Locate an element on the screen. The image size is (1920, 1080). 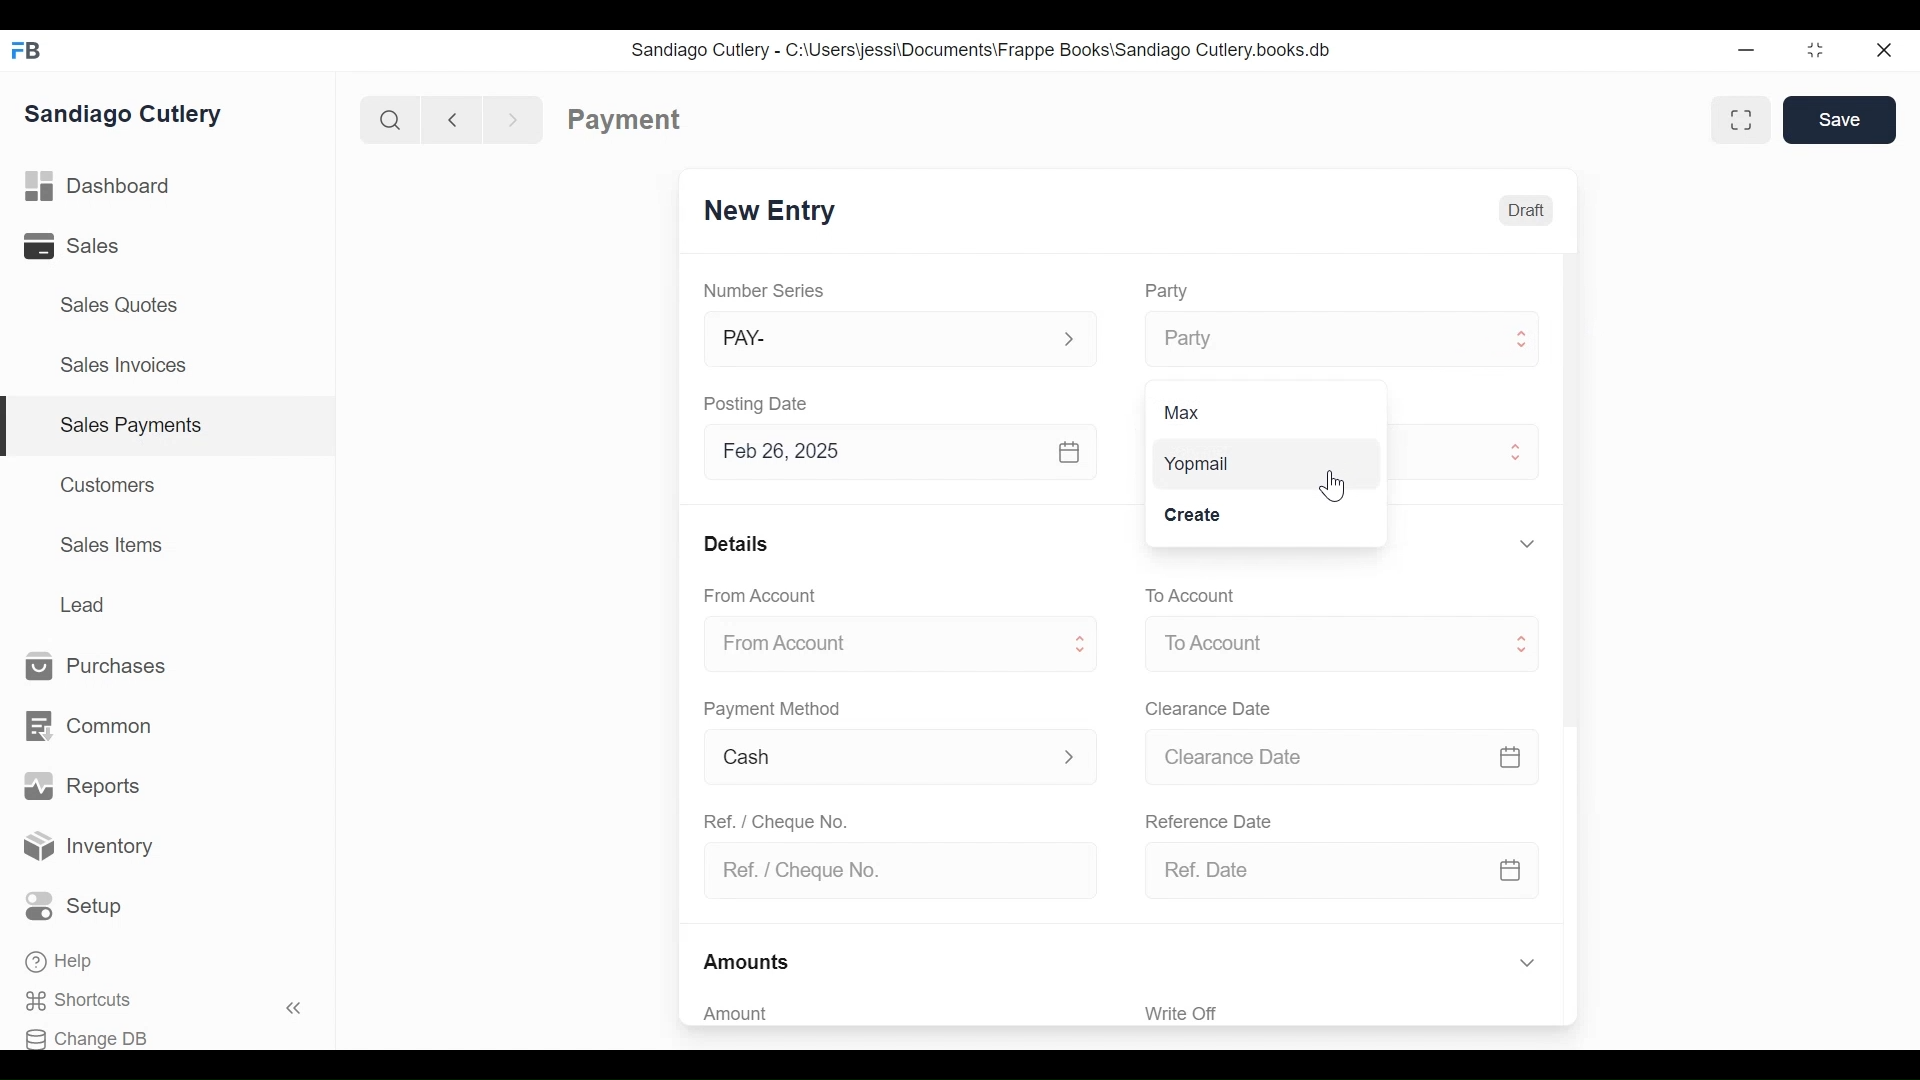
Payment is located at coordinates (625, 120).